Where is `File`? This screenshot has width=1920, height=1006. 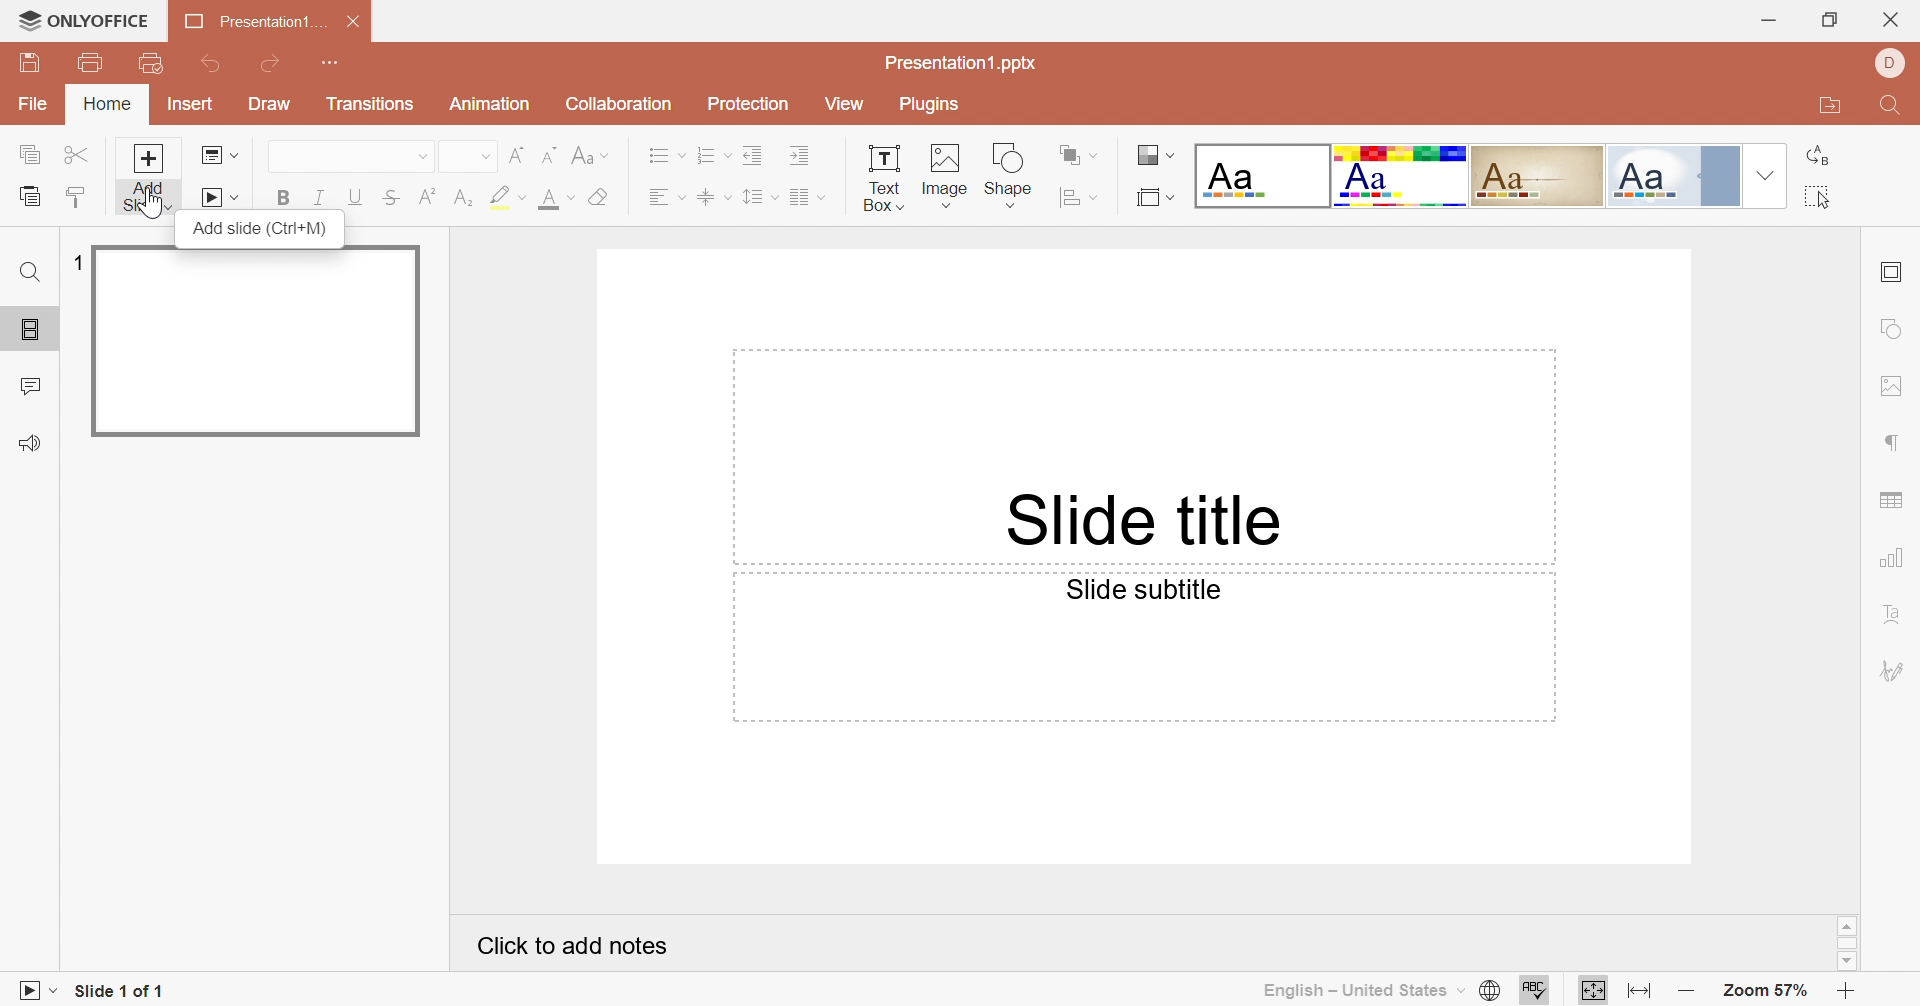 File is located at coordinates (33, 105).